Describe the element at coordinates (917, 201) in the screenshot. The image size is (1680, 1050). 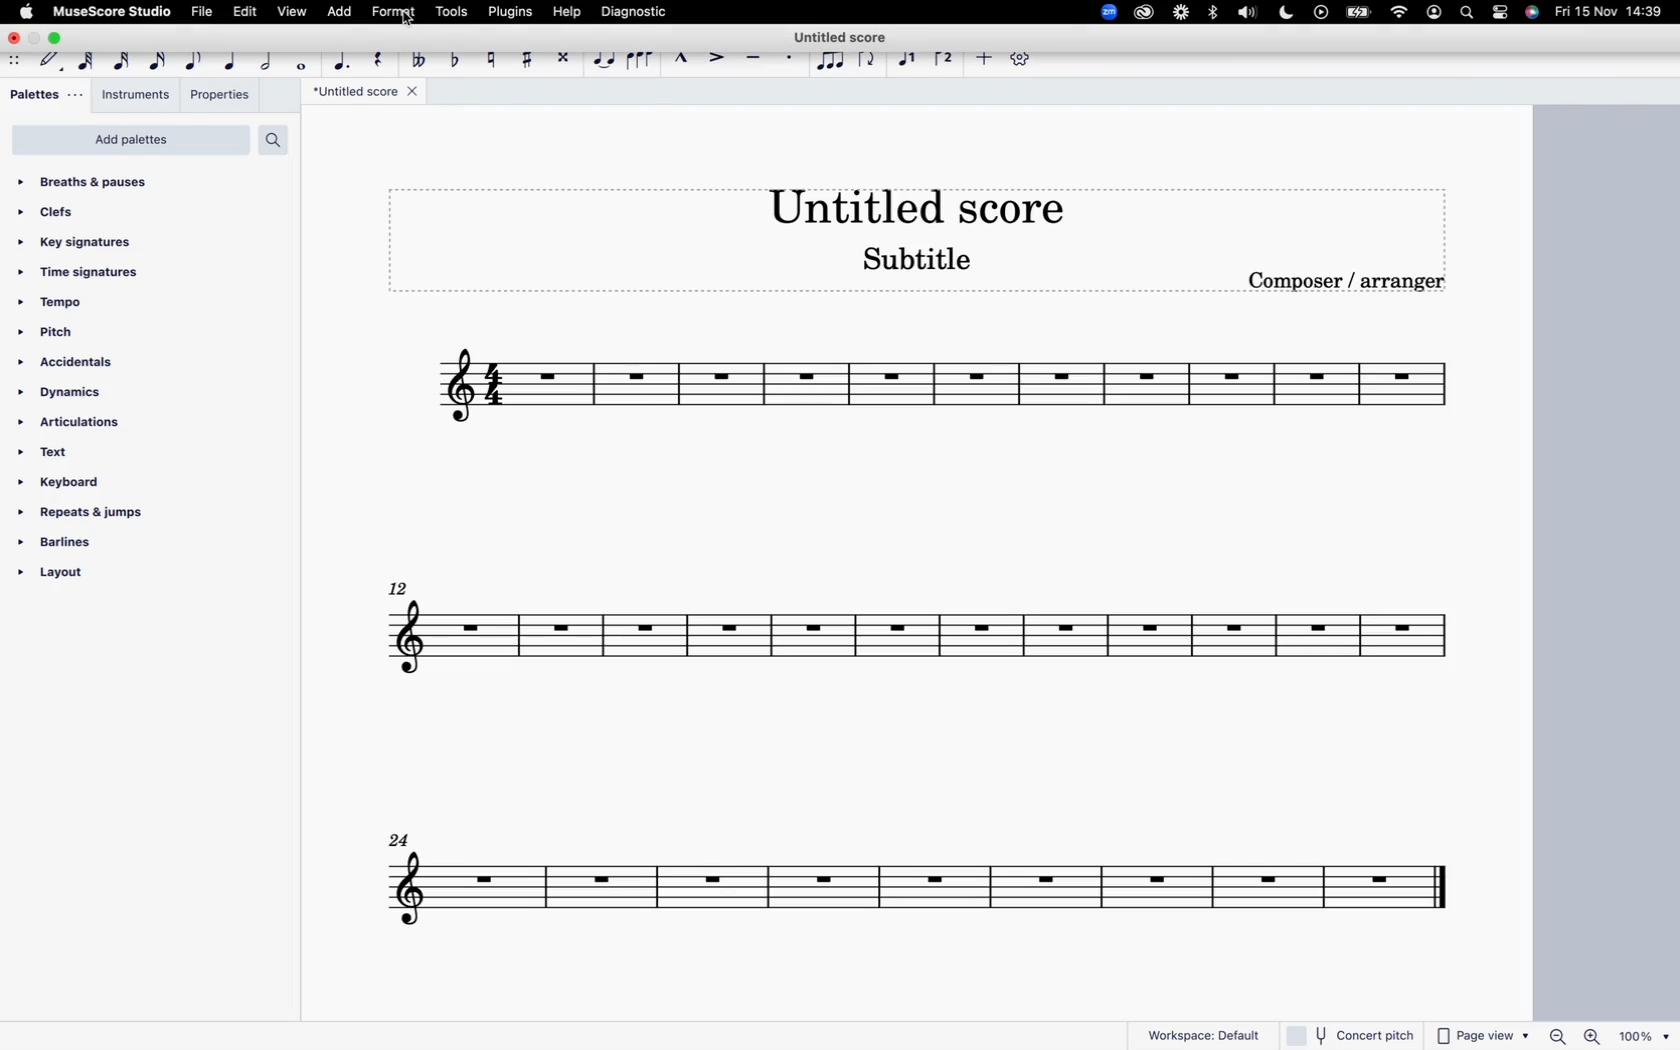
I see `score title` at that location.